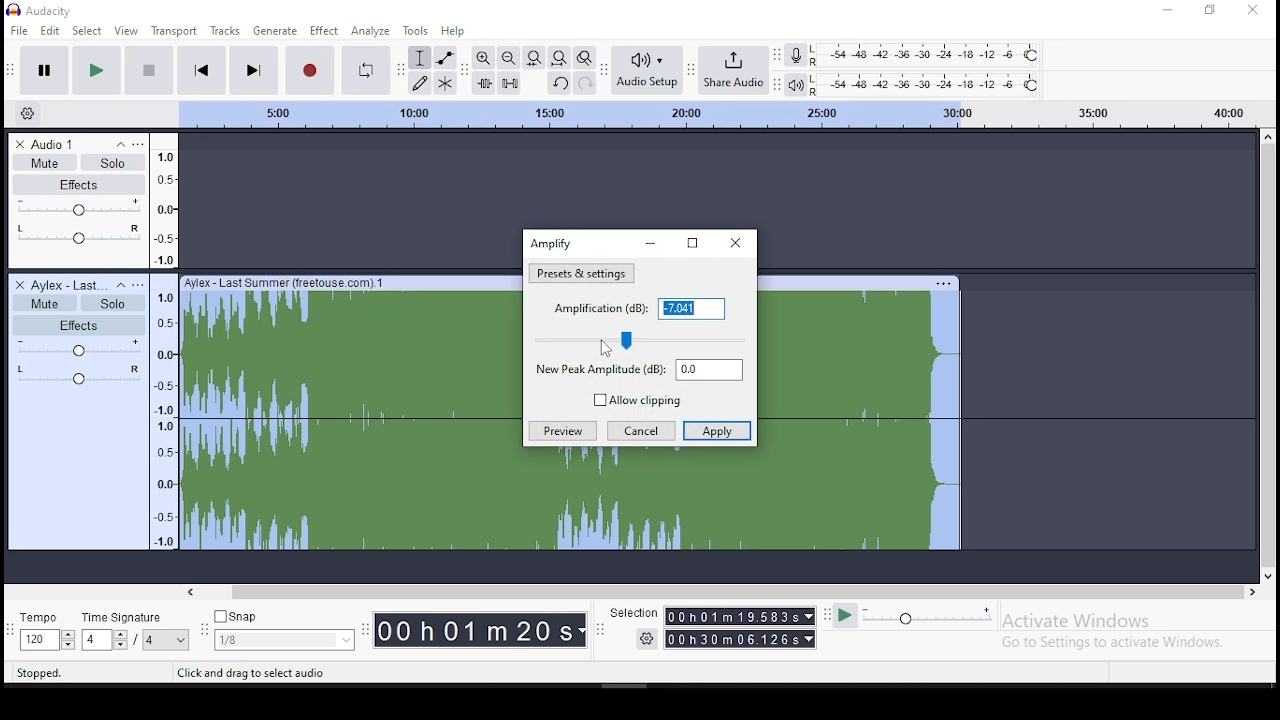  Describe the element at coordinates (483, 57) in the screenshot. I see `zoom in` at that location.